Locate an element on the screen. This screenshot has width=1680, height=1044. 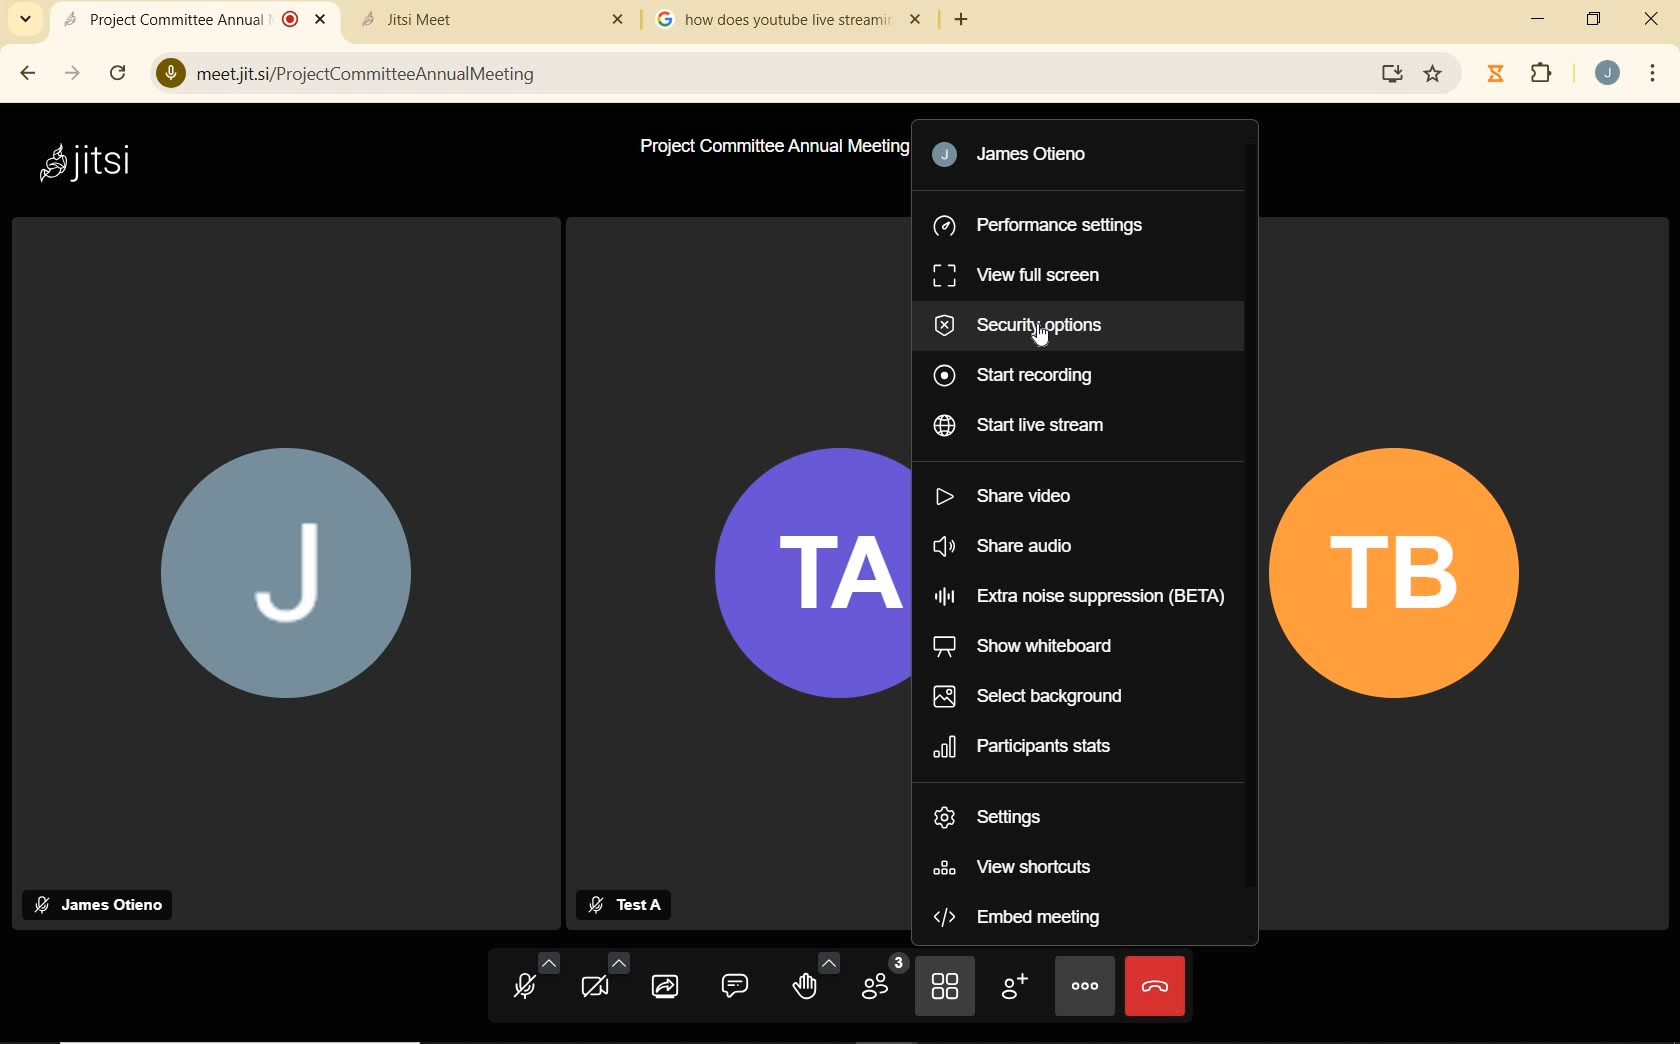
EMBED MEETING is located at coordinates (1024, 917).